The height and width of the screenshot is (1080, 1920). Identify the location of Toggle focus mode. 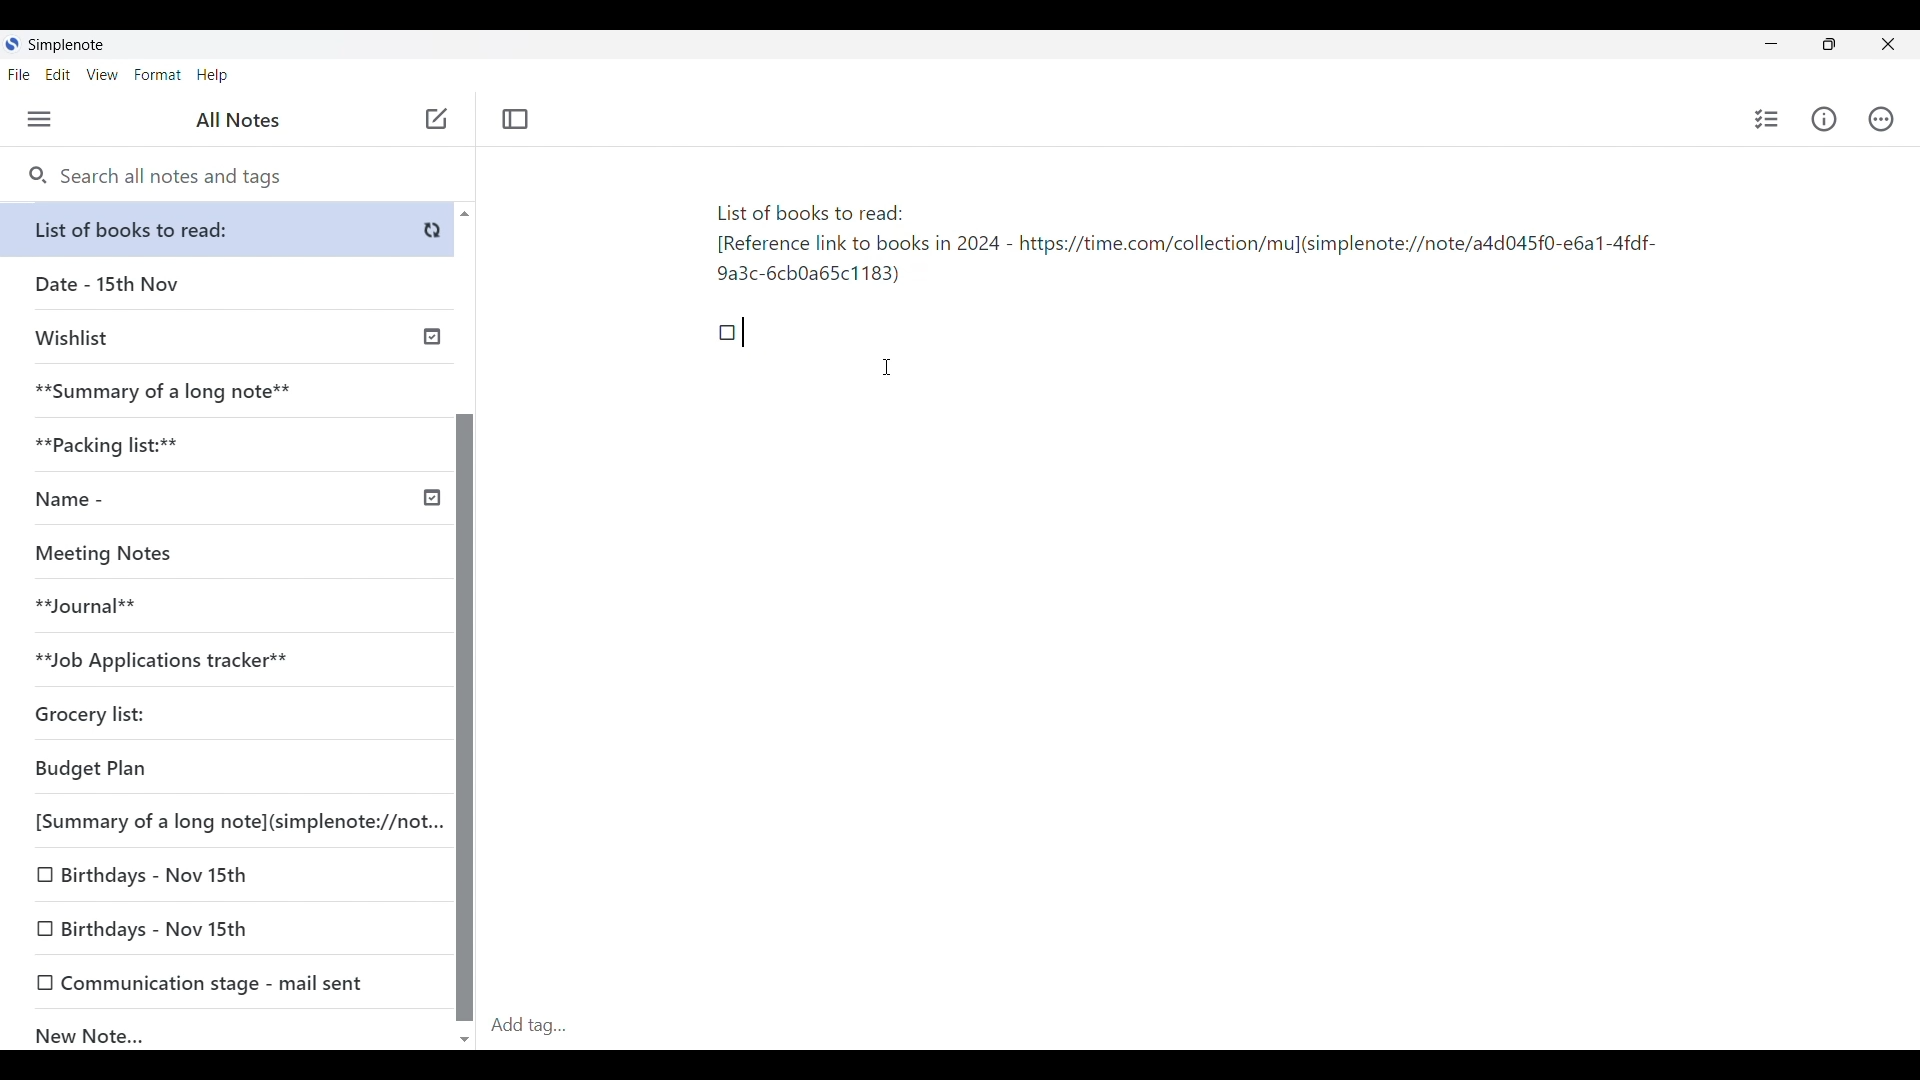
(515, 119).